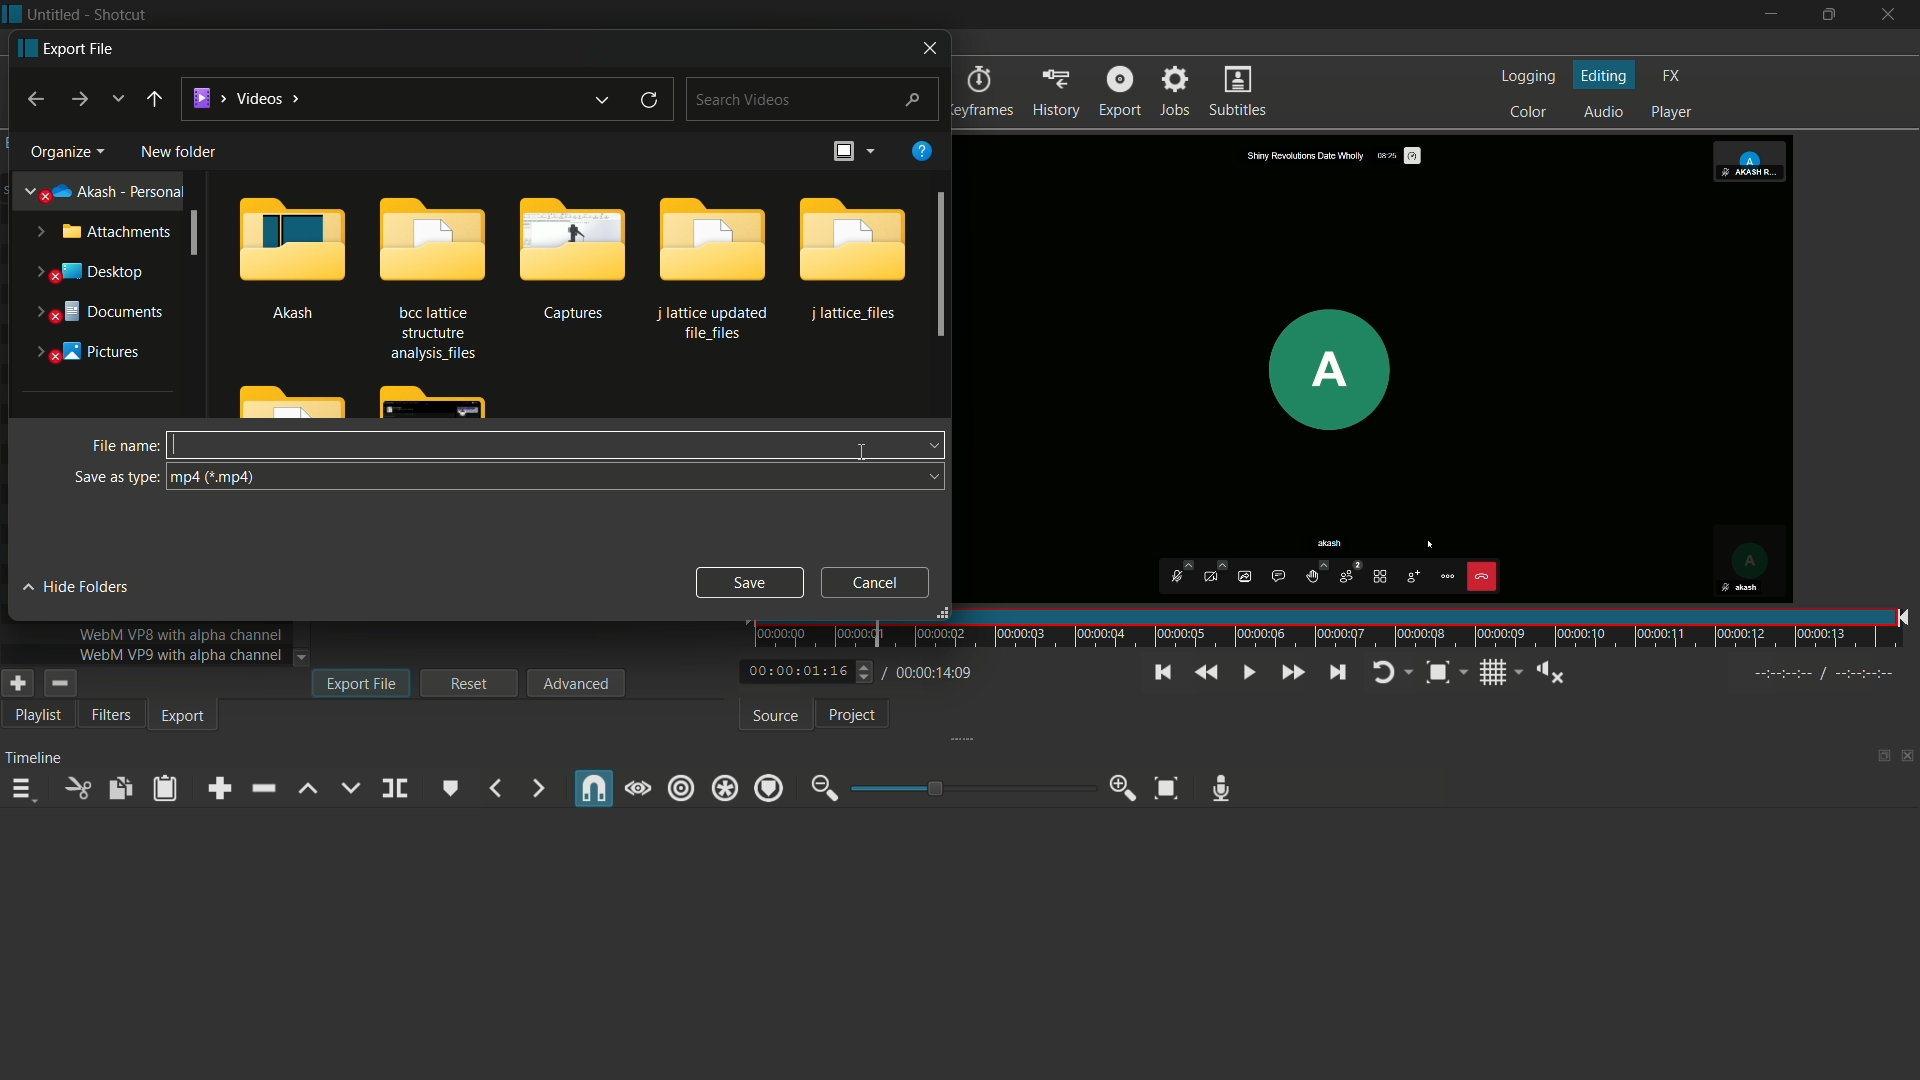  Describe the element at coordinates (1160, 673) in the screenshot. I see `skip to the previous point` at that location.